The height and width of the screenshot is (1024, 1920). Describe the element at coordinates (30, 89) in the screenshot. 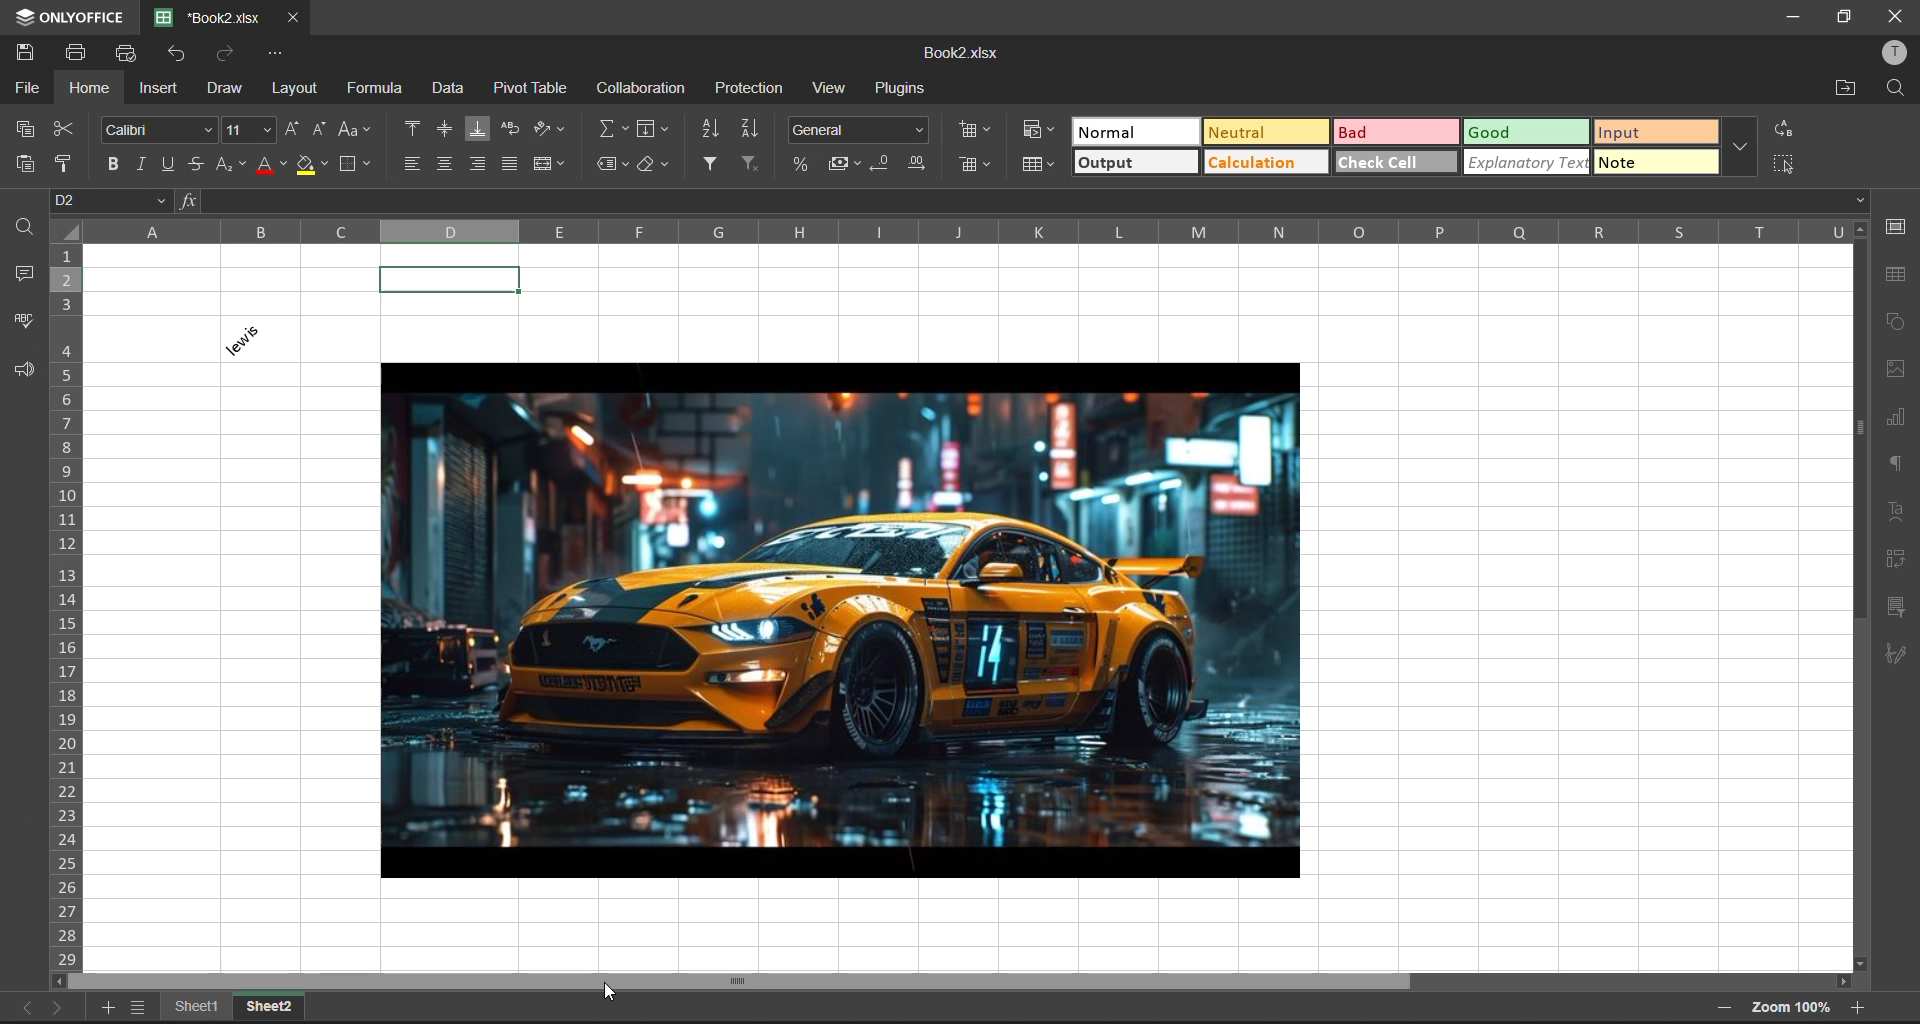

I see `file` at that location.